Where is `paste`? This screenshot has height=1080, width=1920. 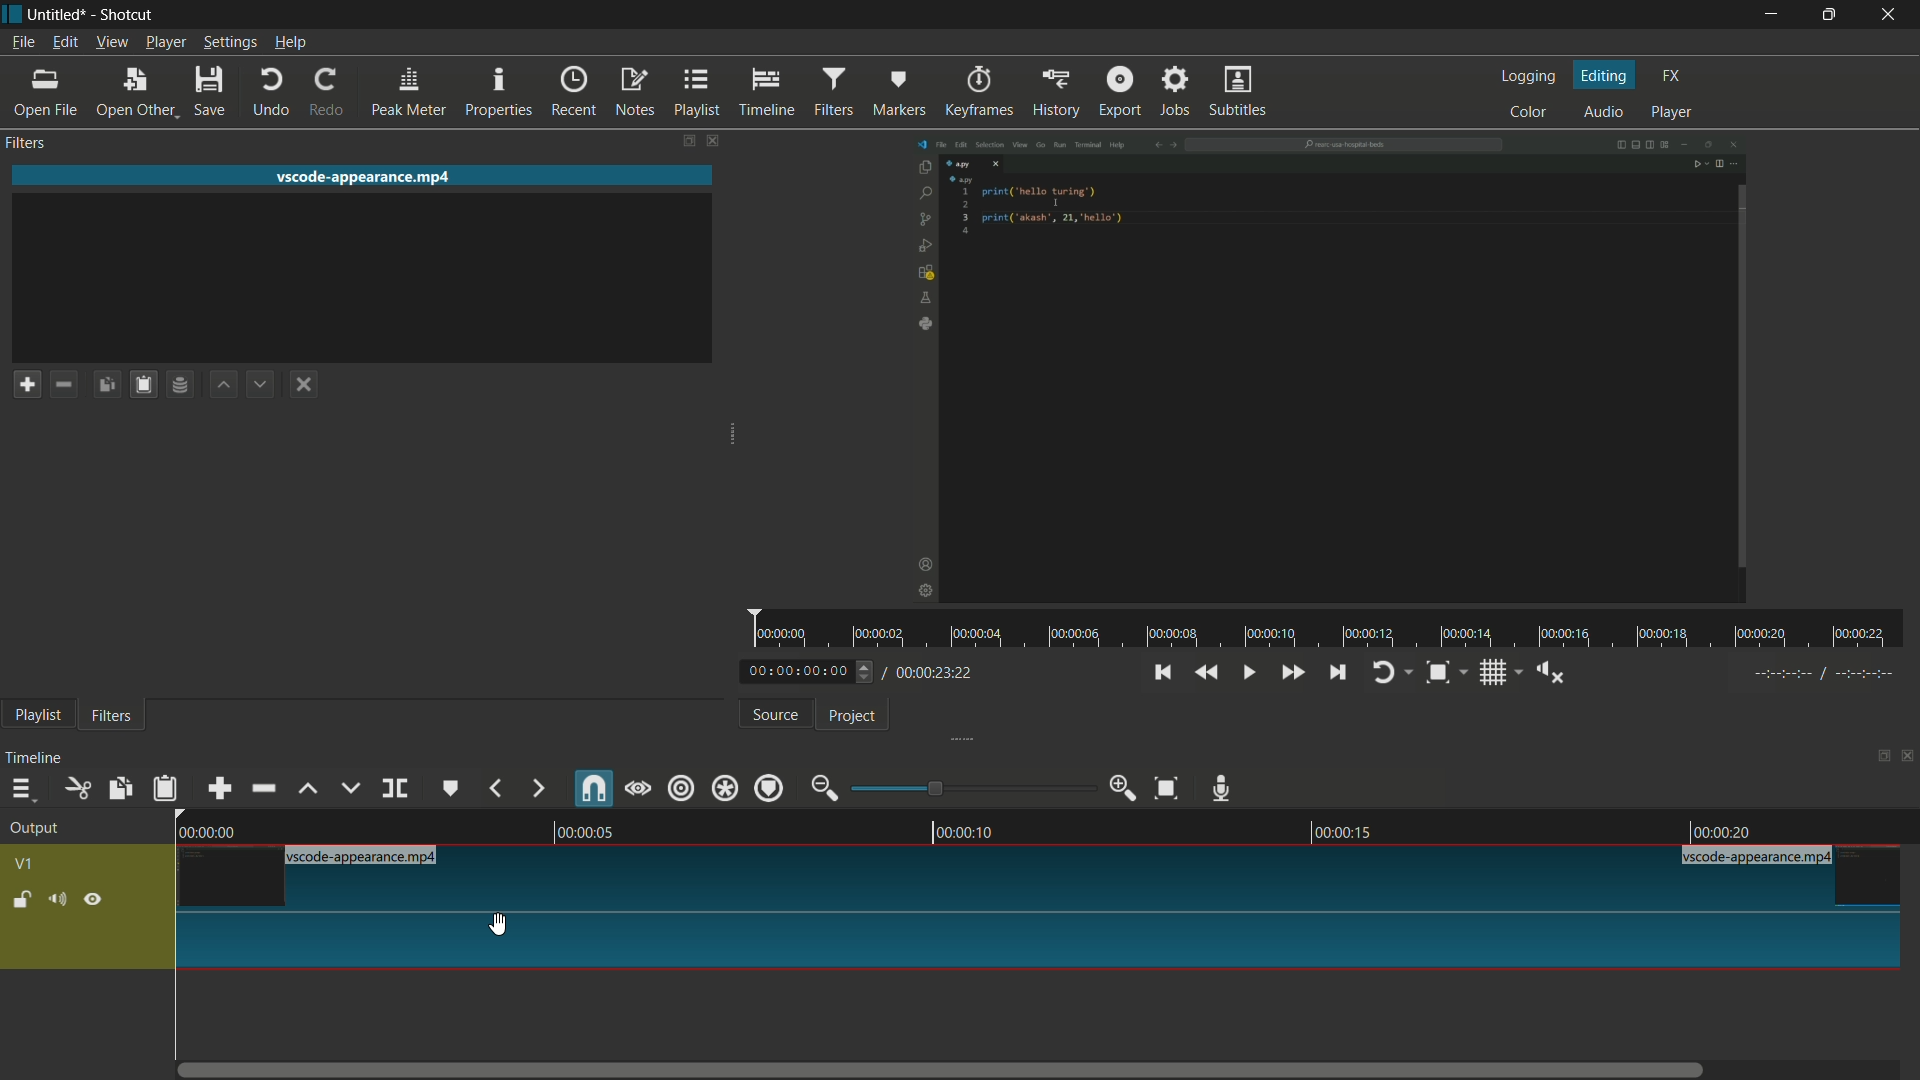
paste is located at coordinates (165, 789).